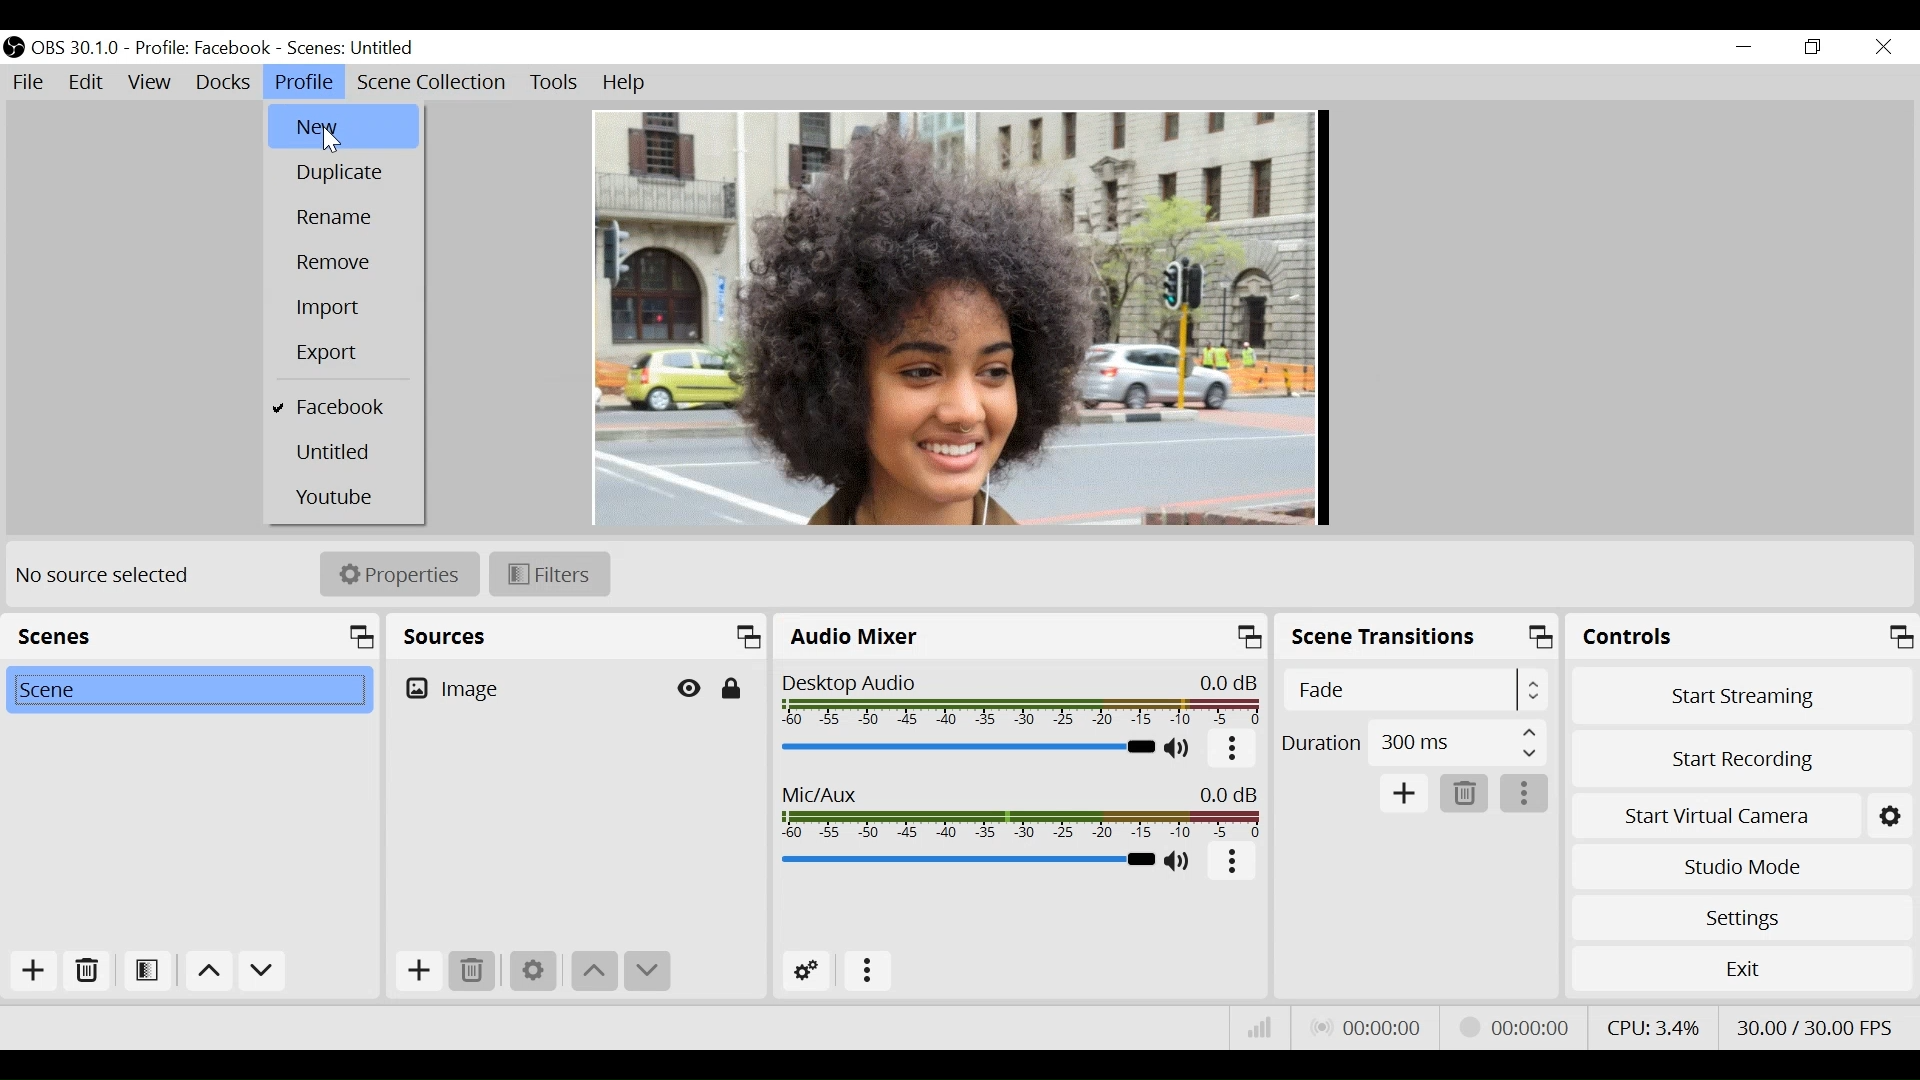  I want to click on Duplicate, so click(344, 175).